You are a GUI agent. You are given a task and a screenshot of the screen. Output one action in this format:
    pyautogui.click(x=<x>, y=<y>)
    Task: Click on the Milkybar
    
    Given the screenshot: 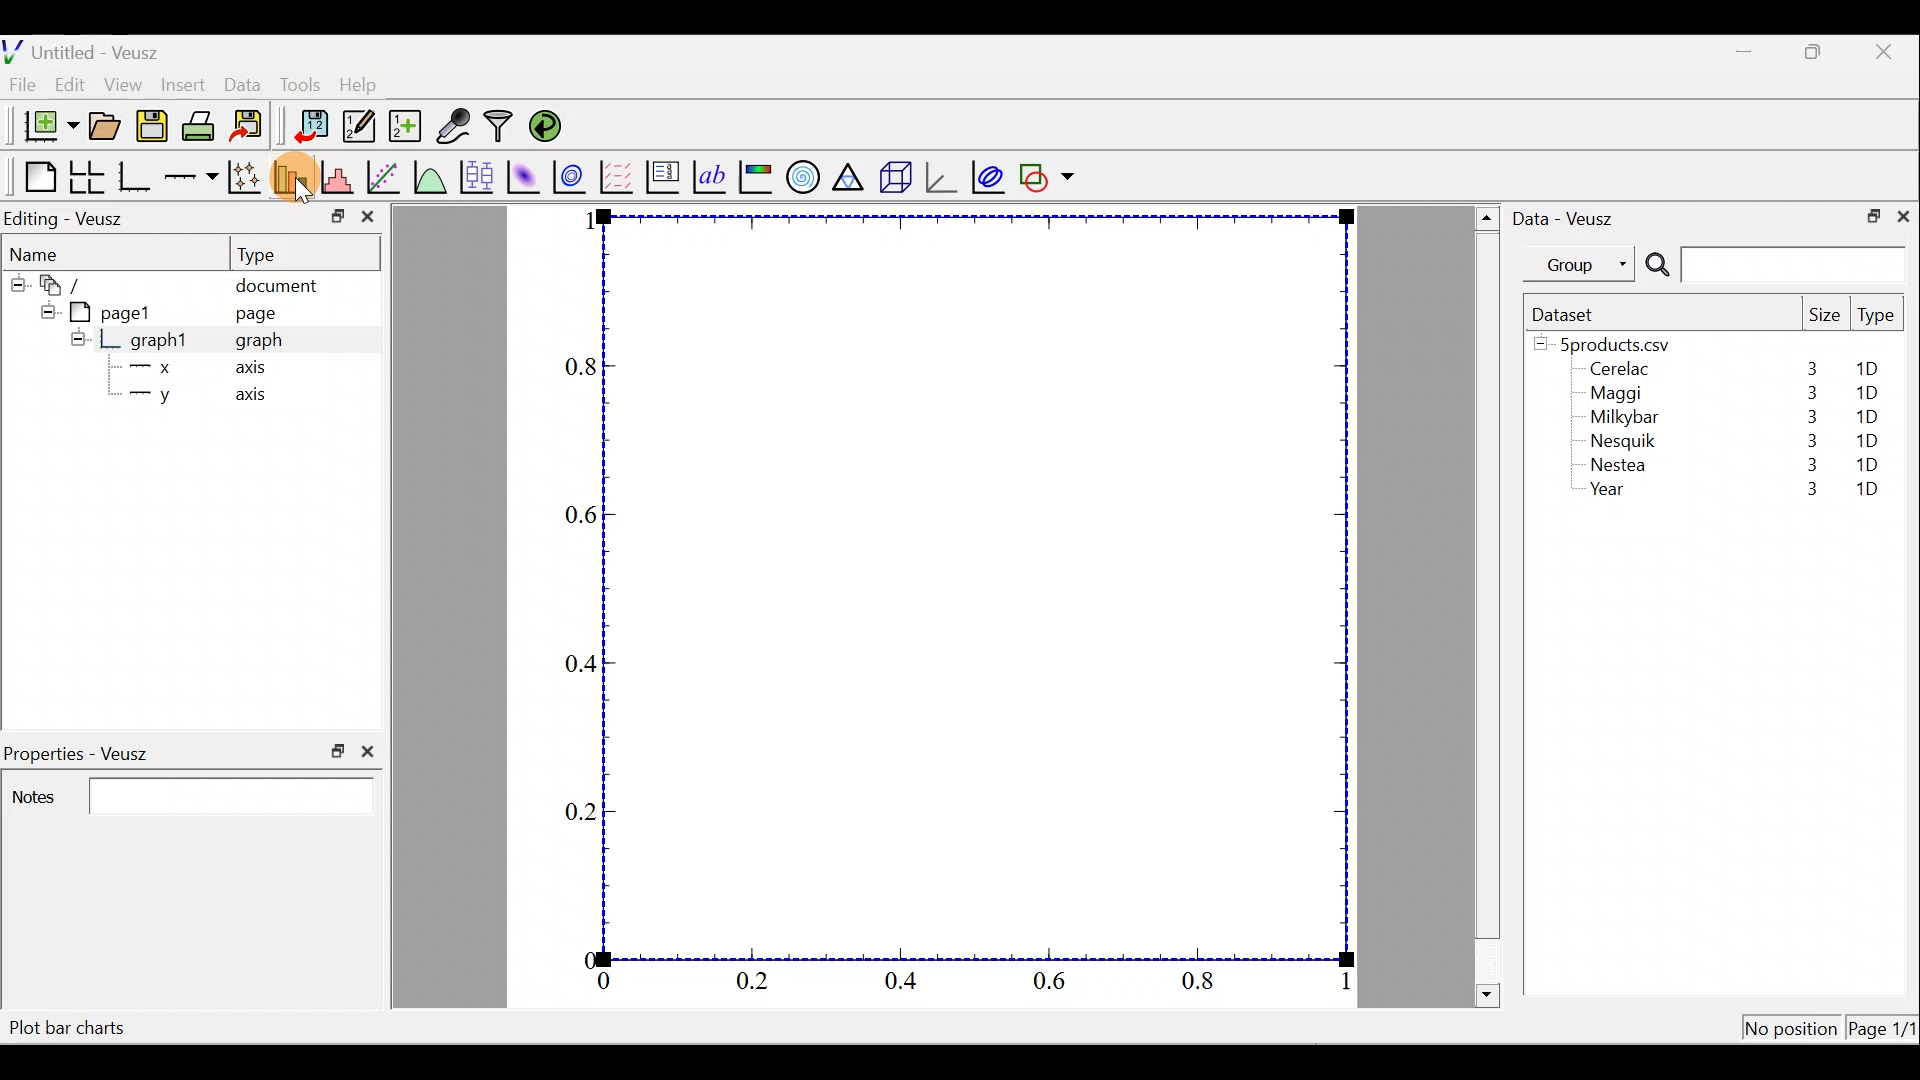 What is the action you would take?
    pyautogui.click(x=1619, y=419)
    